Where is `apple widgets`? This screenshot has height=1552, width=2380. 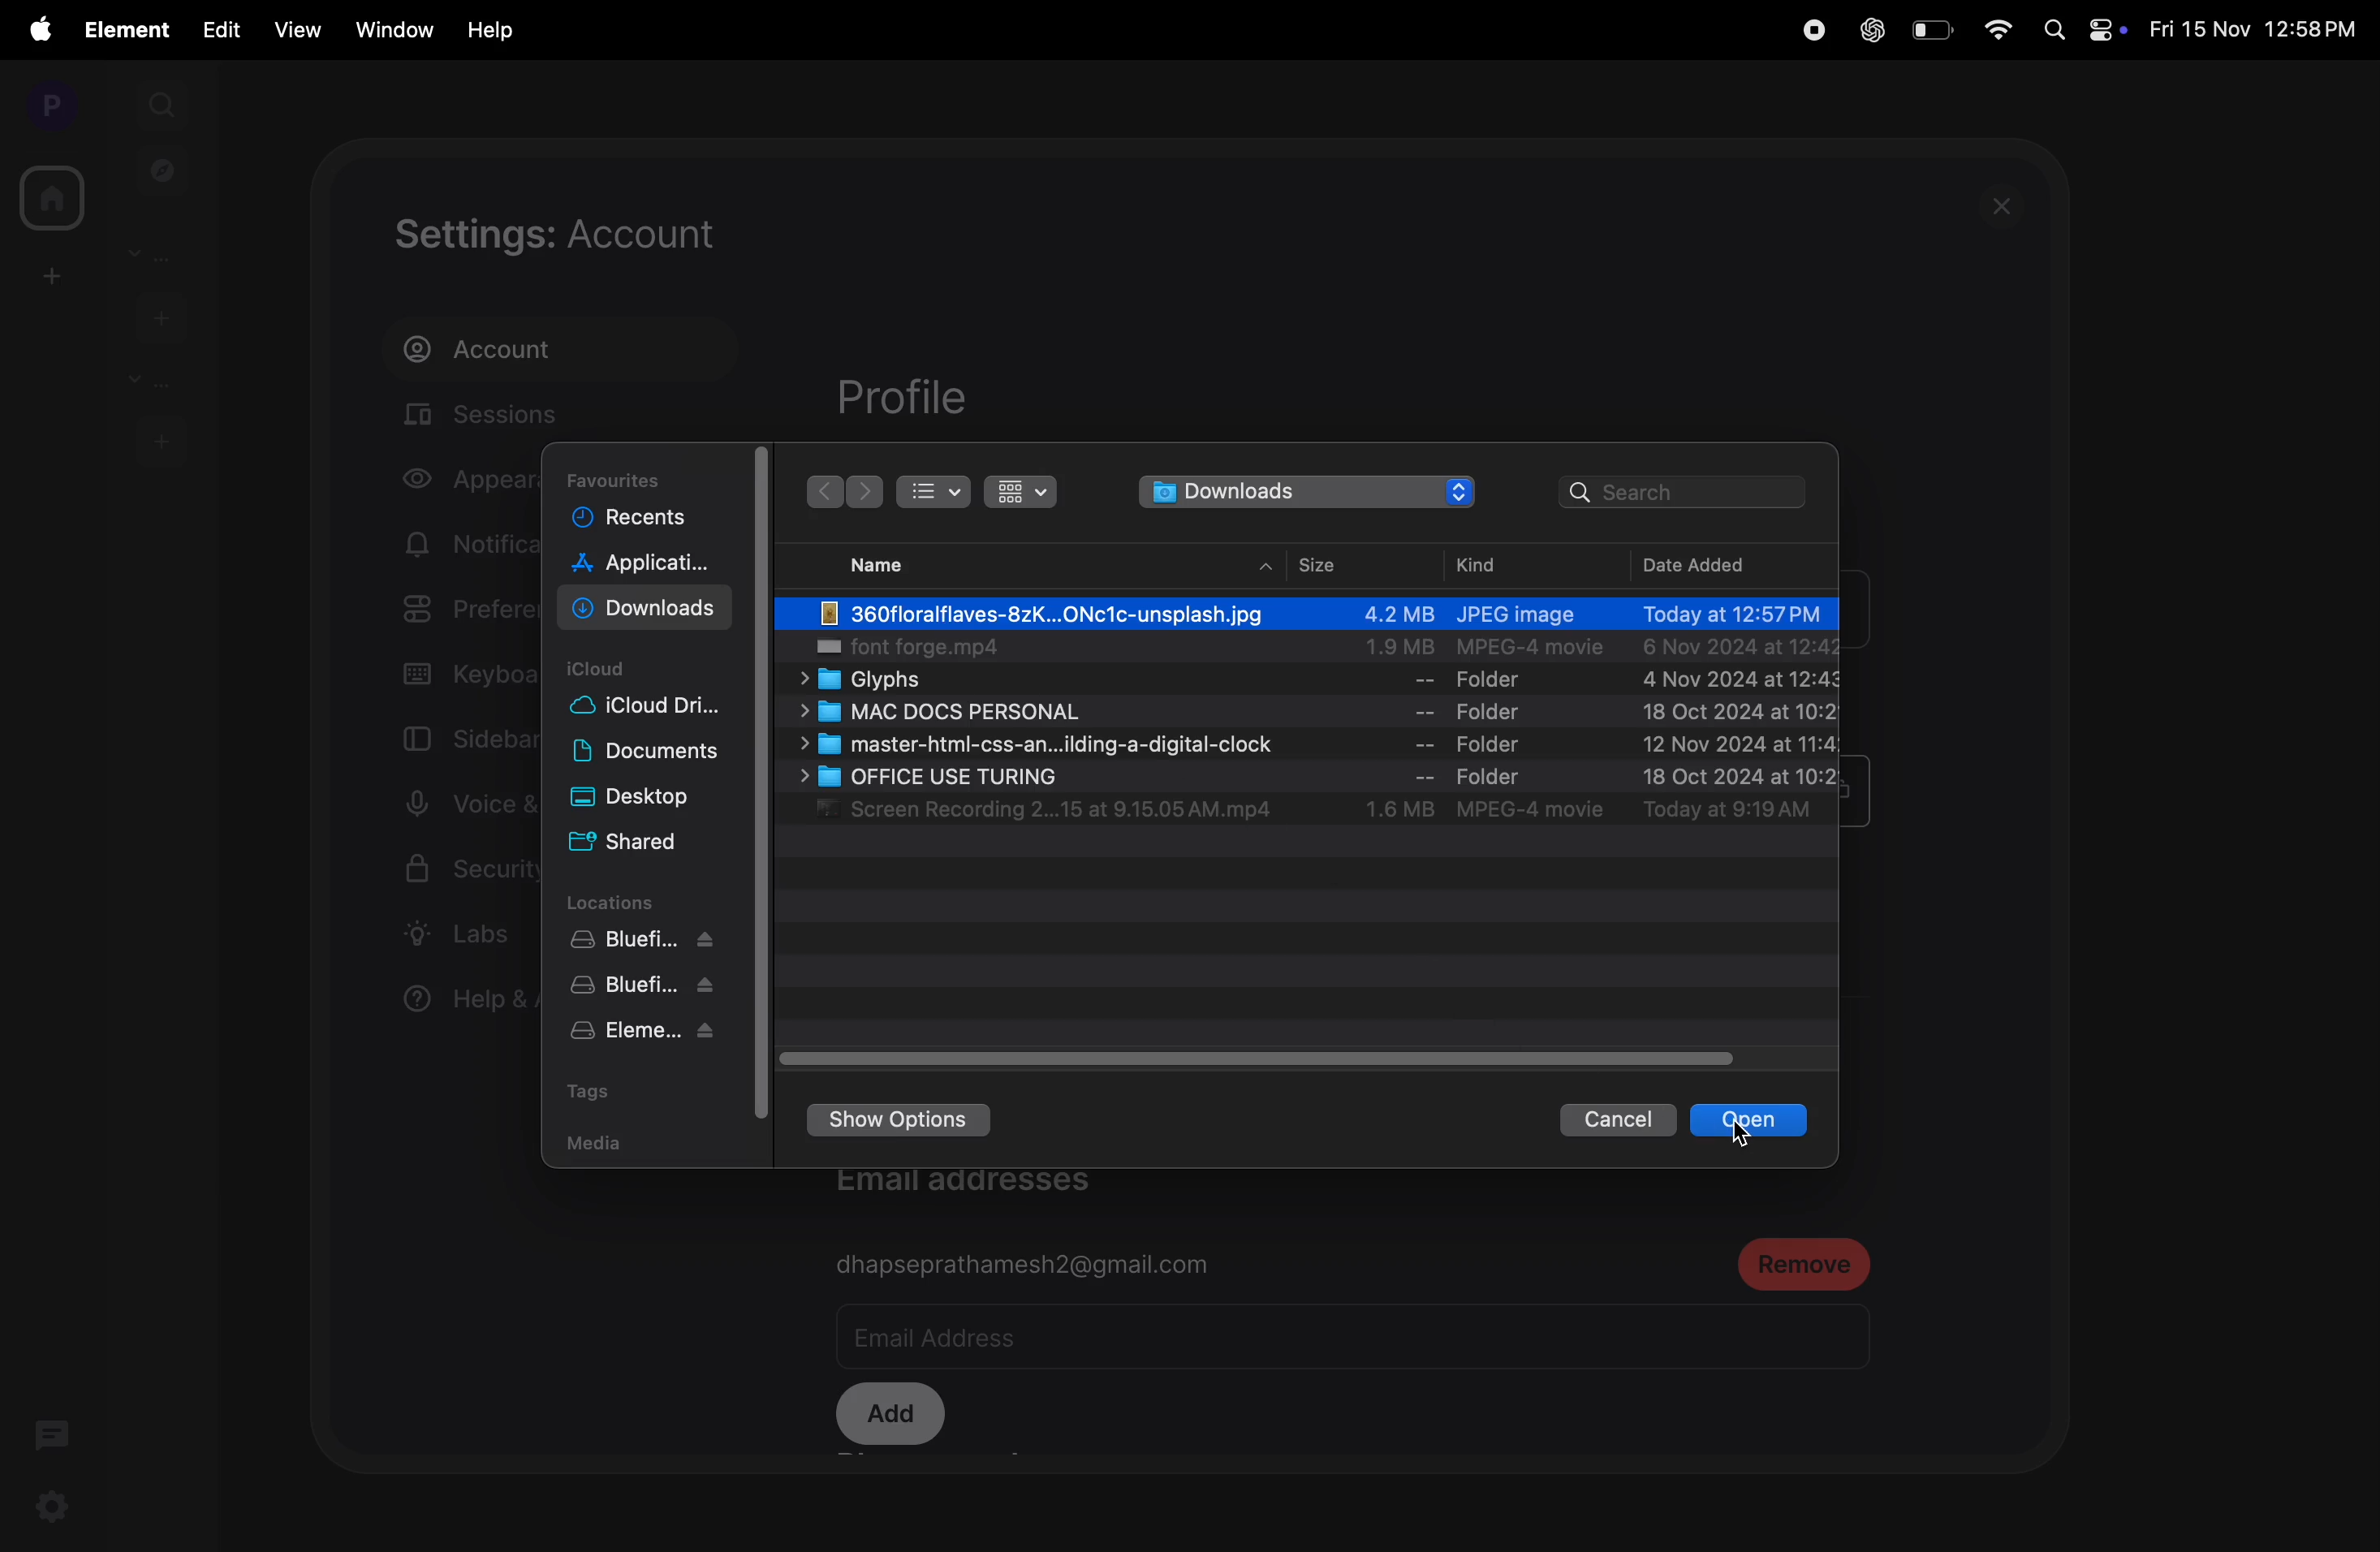
apple widgets is located at coordinates (2084, 28).